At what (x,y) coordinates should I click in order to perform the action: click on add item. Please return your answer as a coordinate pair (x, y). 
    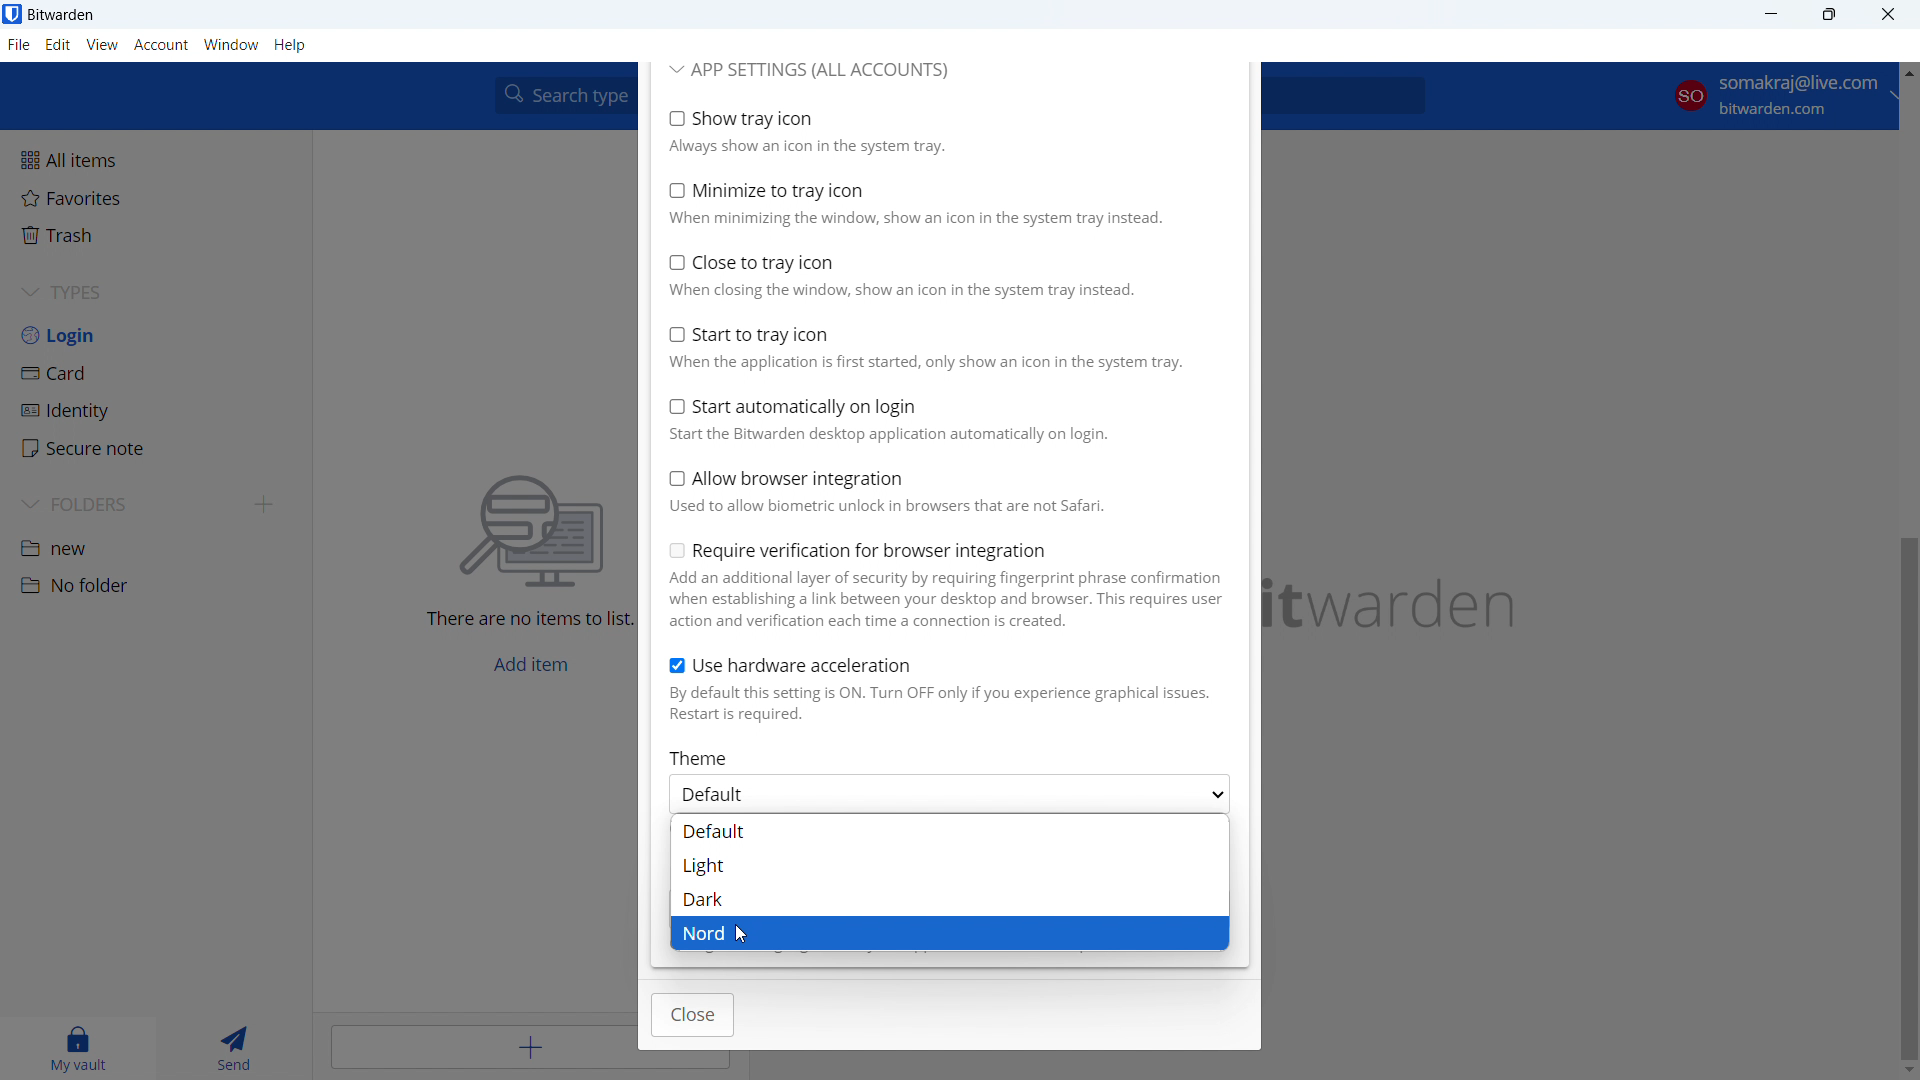
    Looking at the image, I should click on (531, 665).